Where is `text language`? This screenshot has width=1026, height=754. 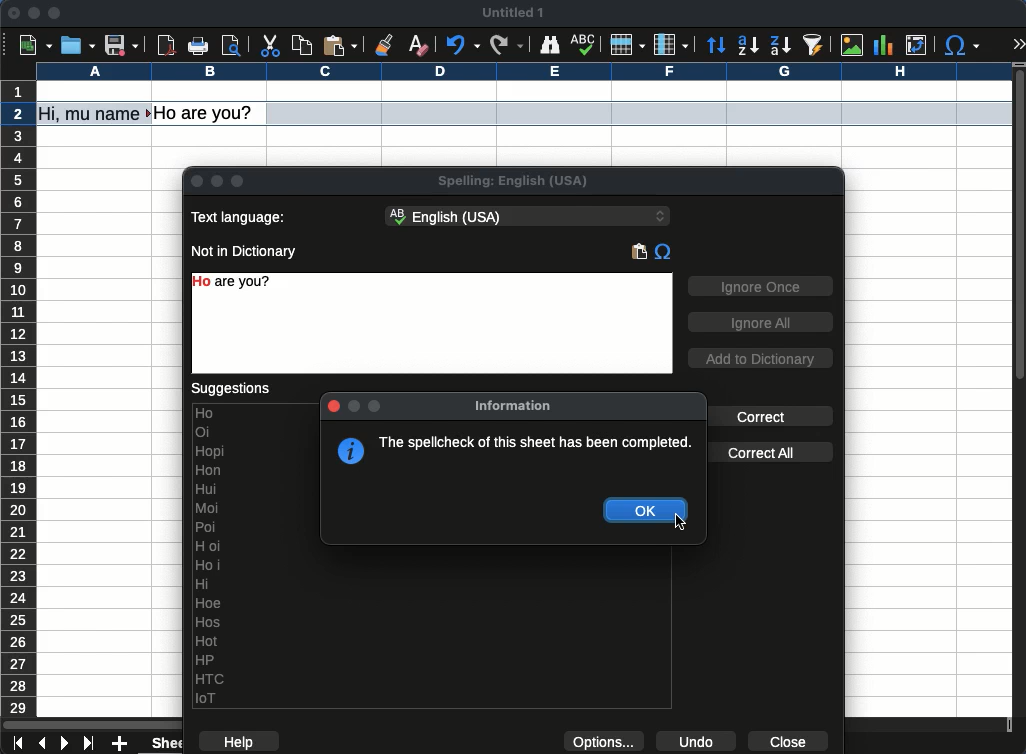
text language is located at coordinates (241, 216).